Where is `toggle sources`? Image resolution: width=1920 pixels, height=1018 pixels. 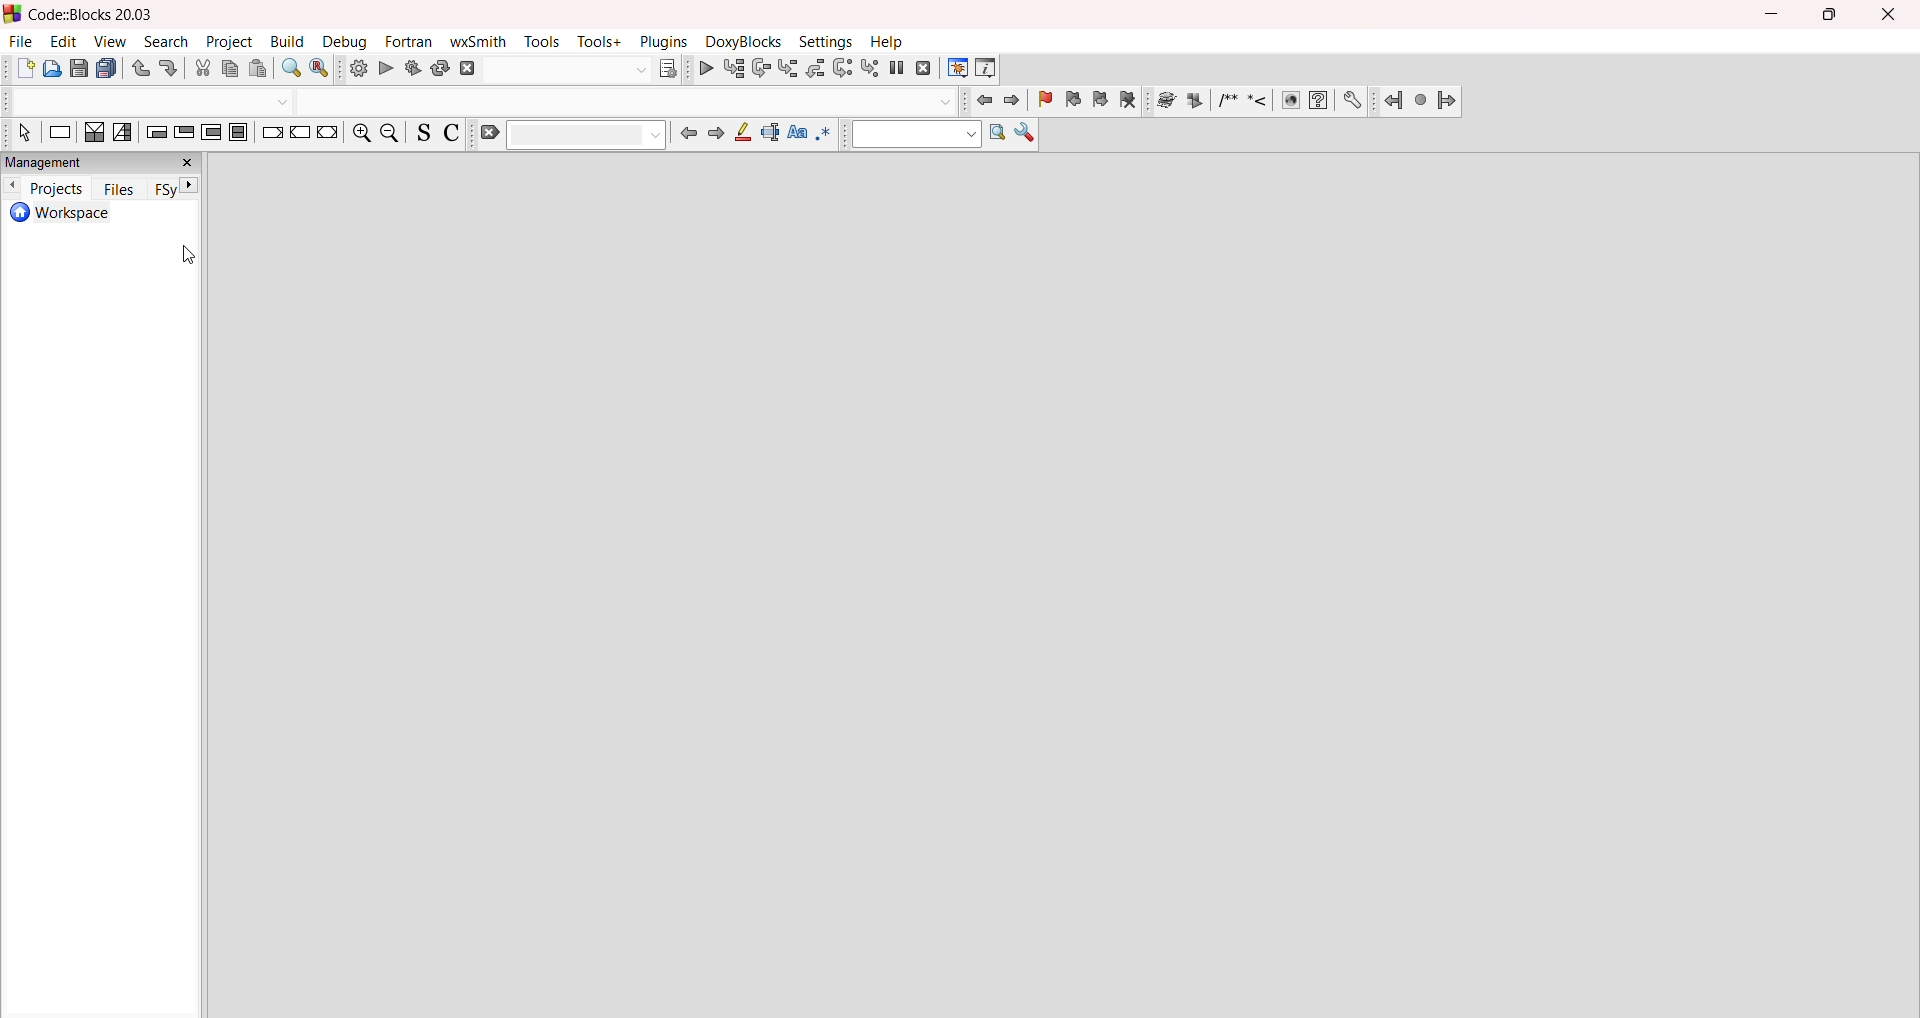
toggle sources is located at coordinates (421, 134).